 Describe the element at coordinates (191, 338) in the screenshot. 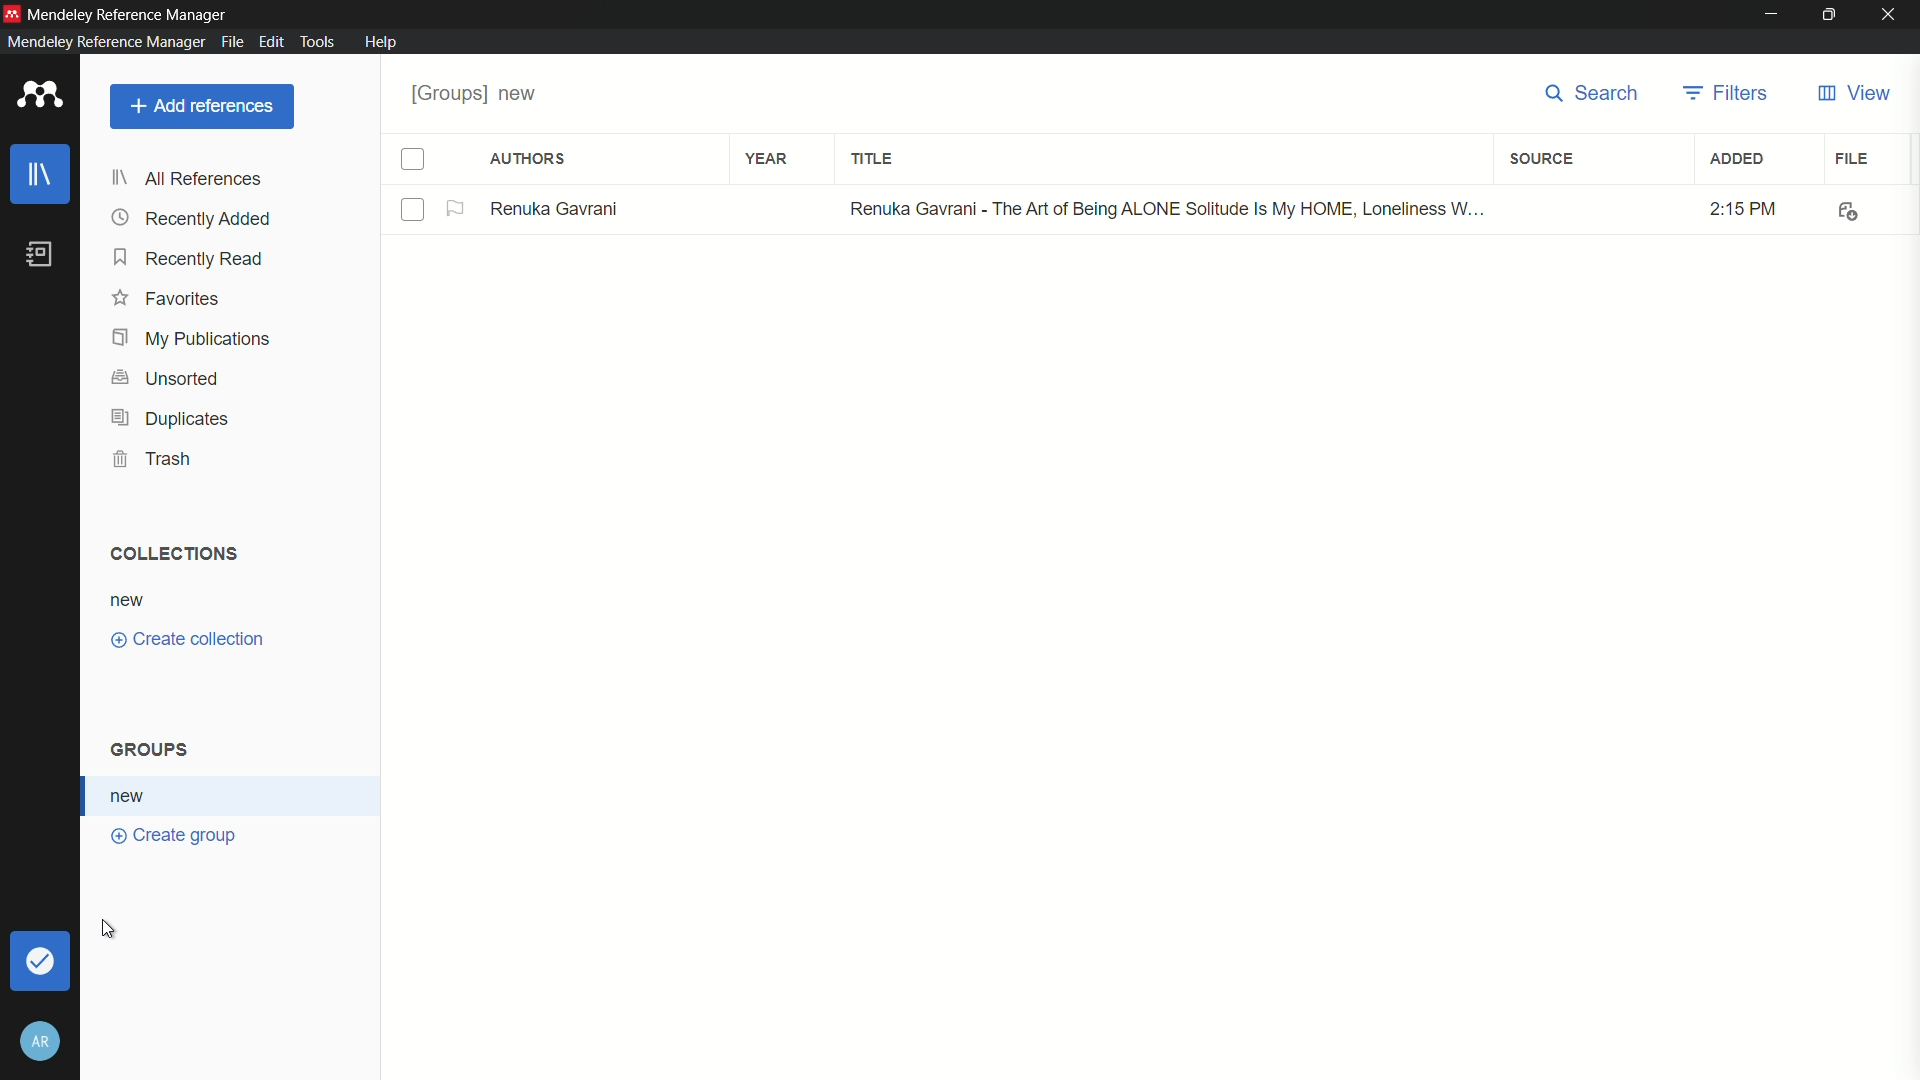

I see `my publications` at that location.